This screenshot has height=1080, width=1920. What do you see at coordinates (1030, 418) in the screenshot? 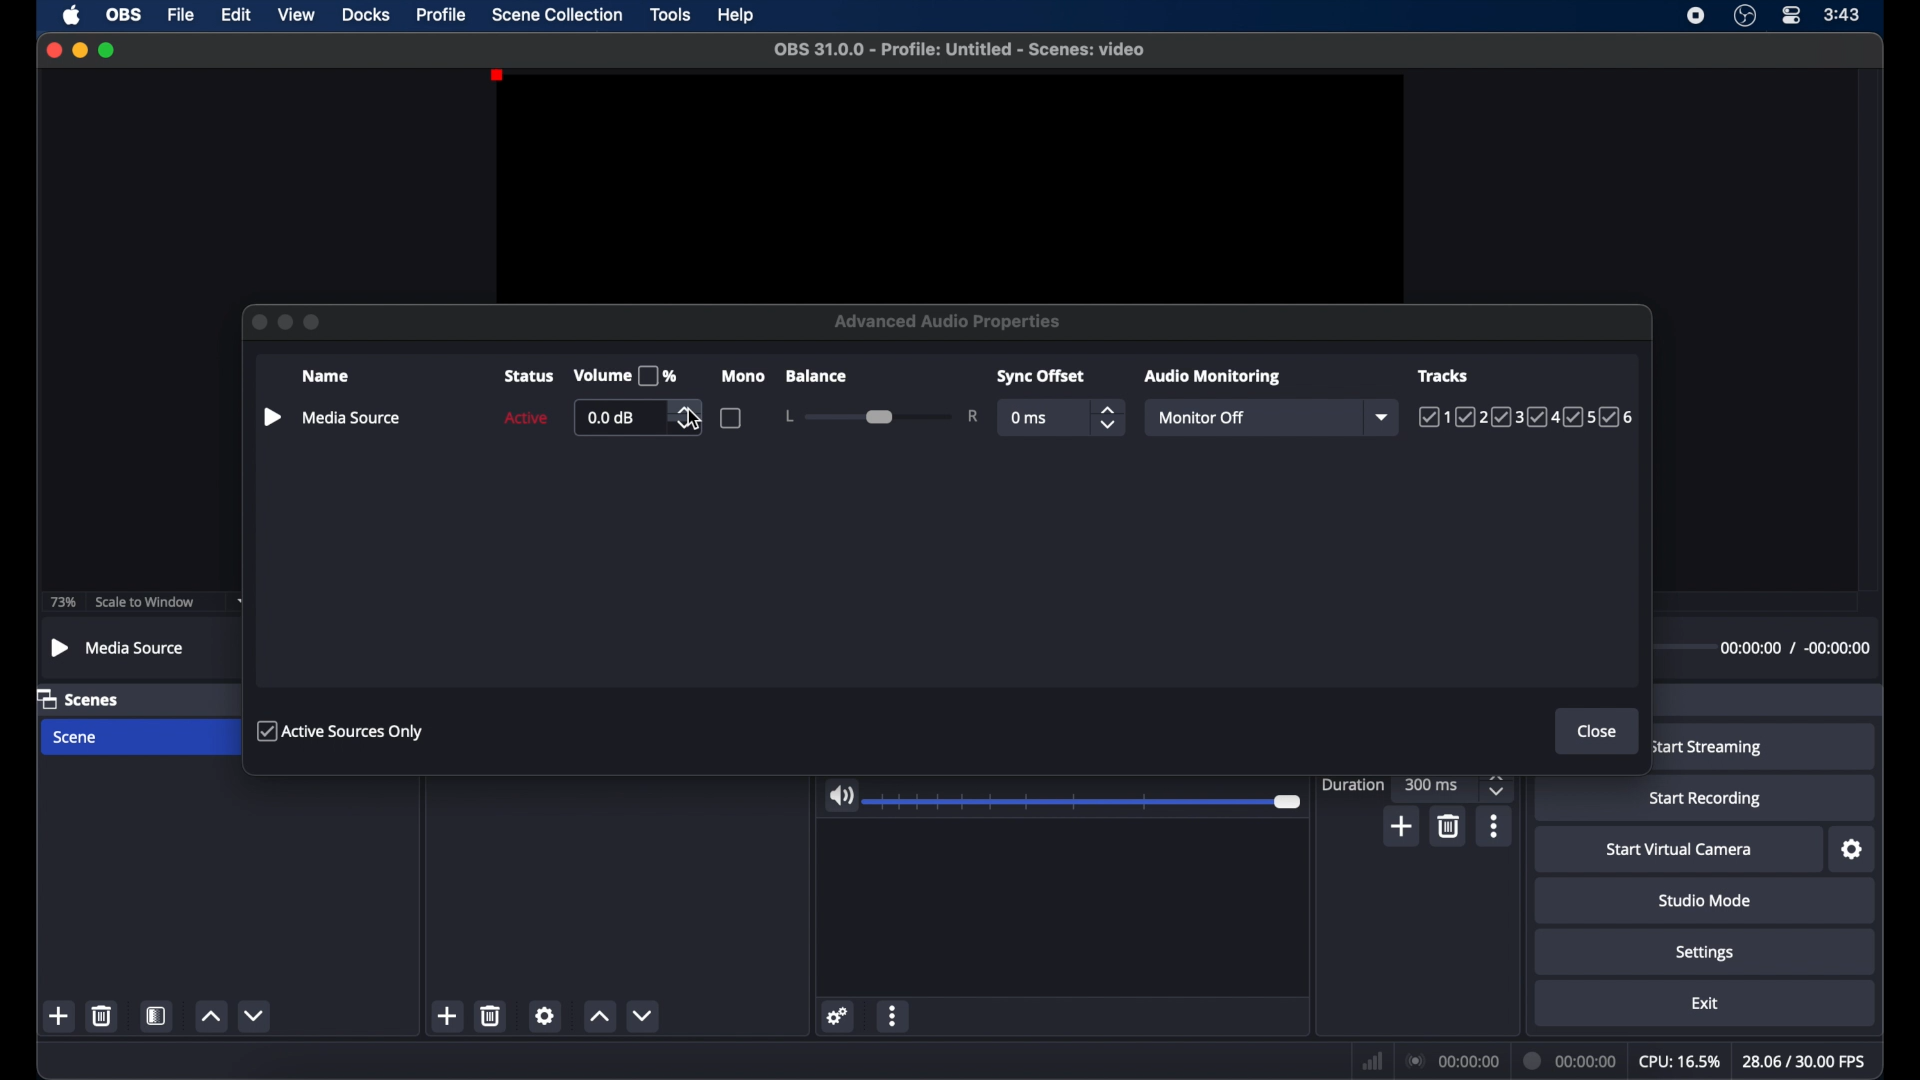
I see `0 ms` at bounding box center [1030, 418].